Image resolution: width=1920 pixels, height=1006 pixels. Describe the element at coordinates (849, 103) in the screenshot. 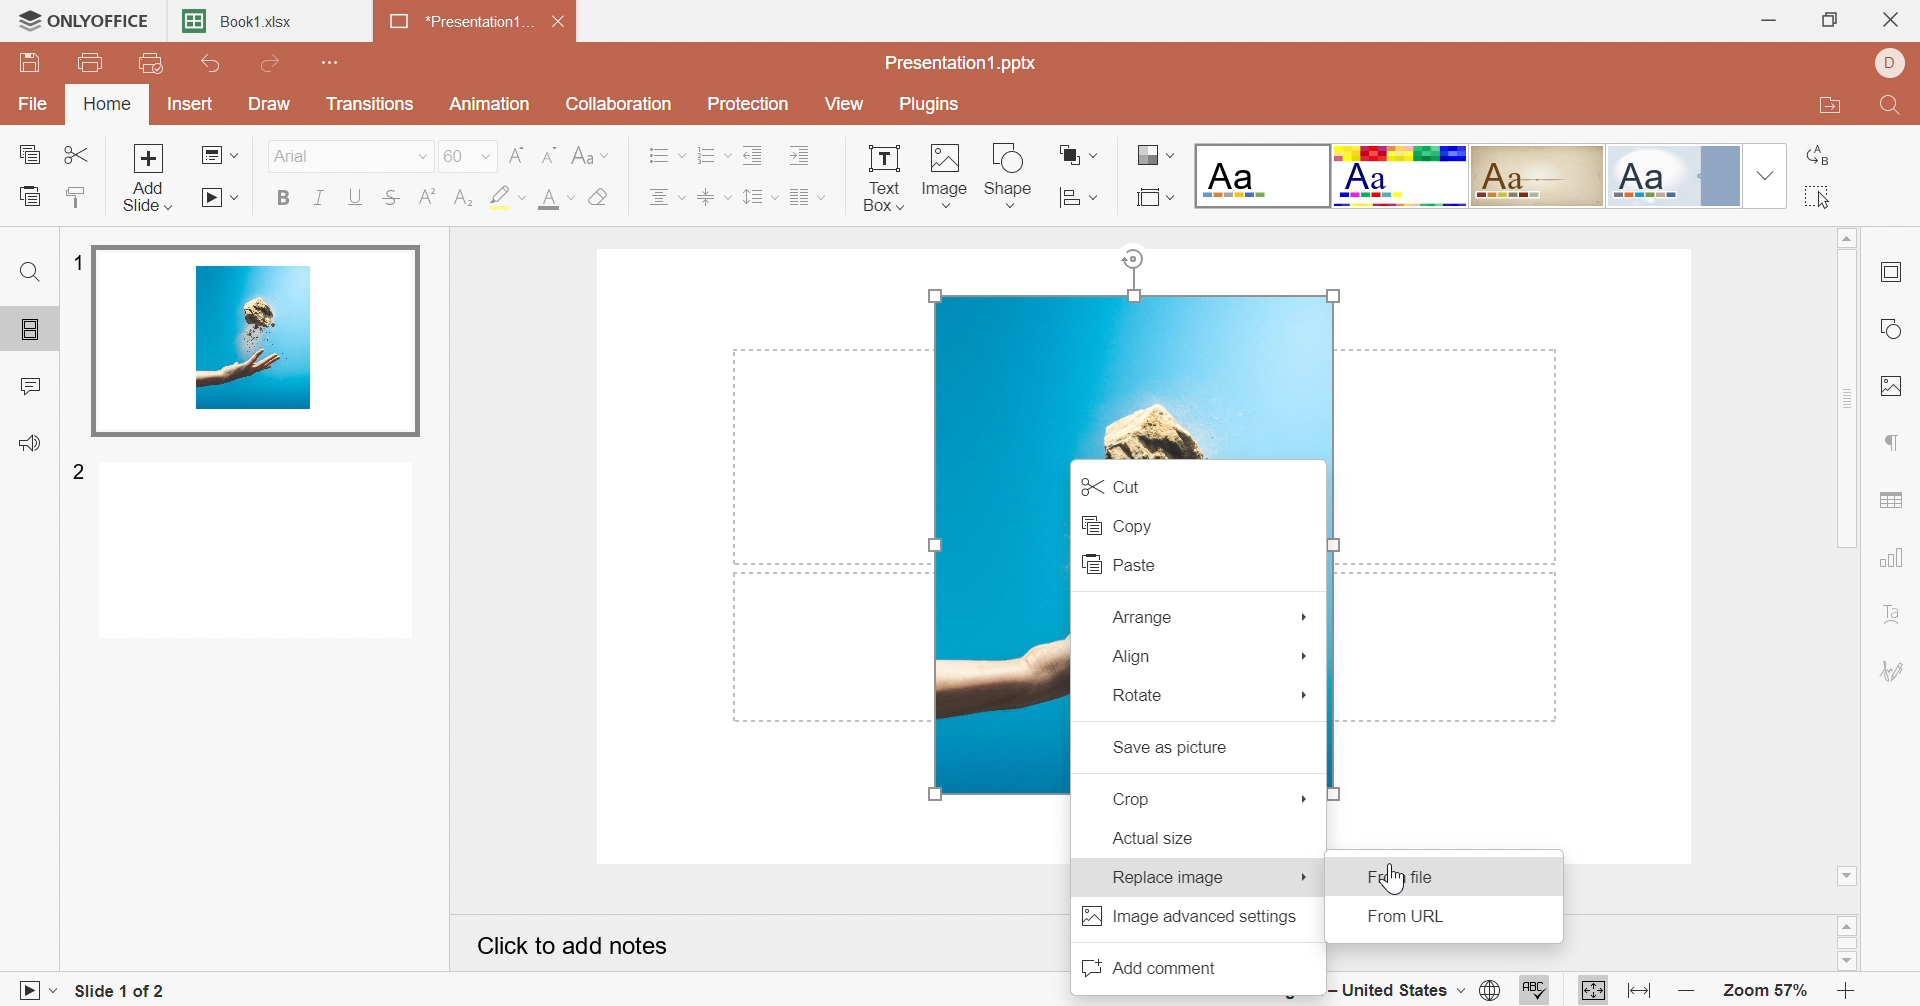

I see `View` at that location.